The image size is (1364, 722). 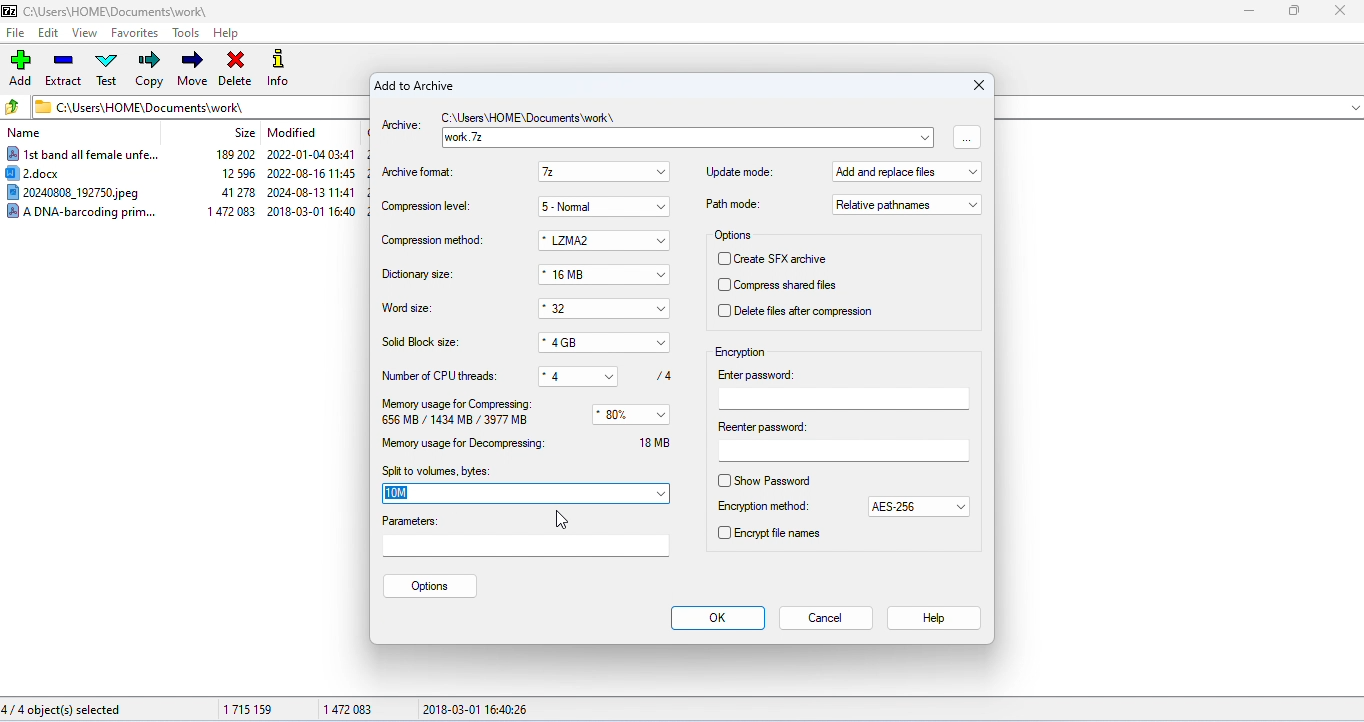 I want to click on add, so click(x=22, y=67).